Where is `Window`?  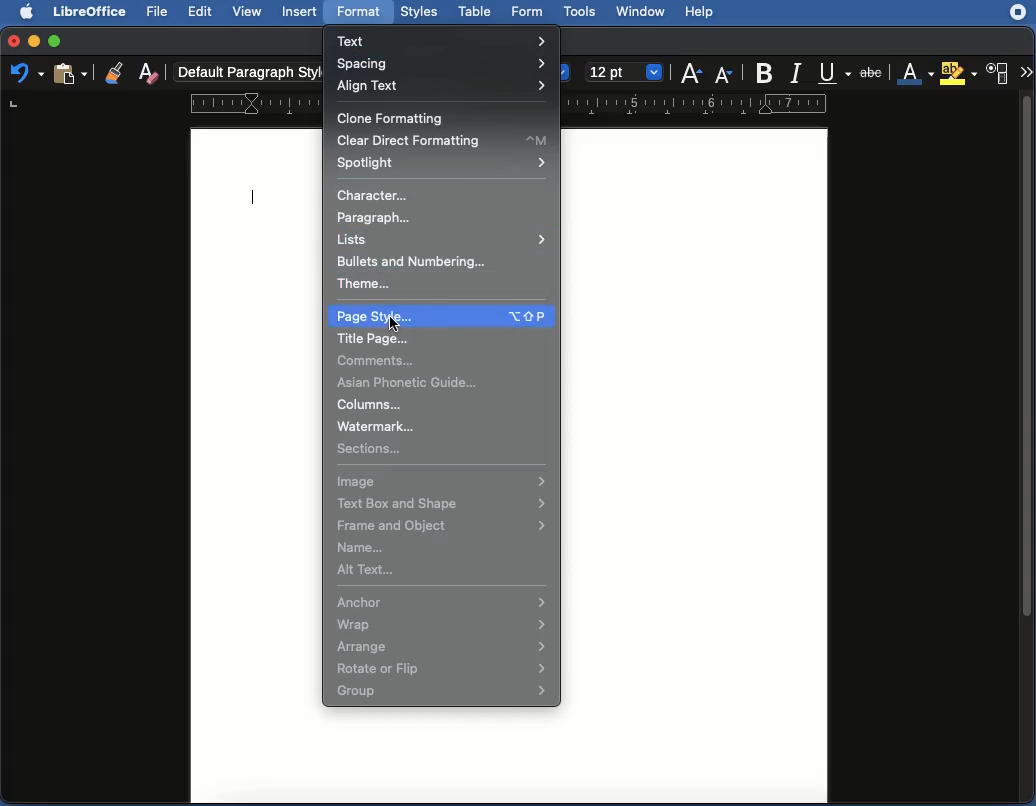
Window is located at coordinates (644, 12).